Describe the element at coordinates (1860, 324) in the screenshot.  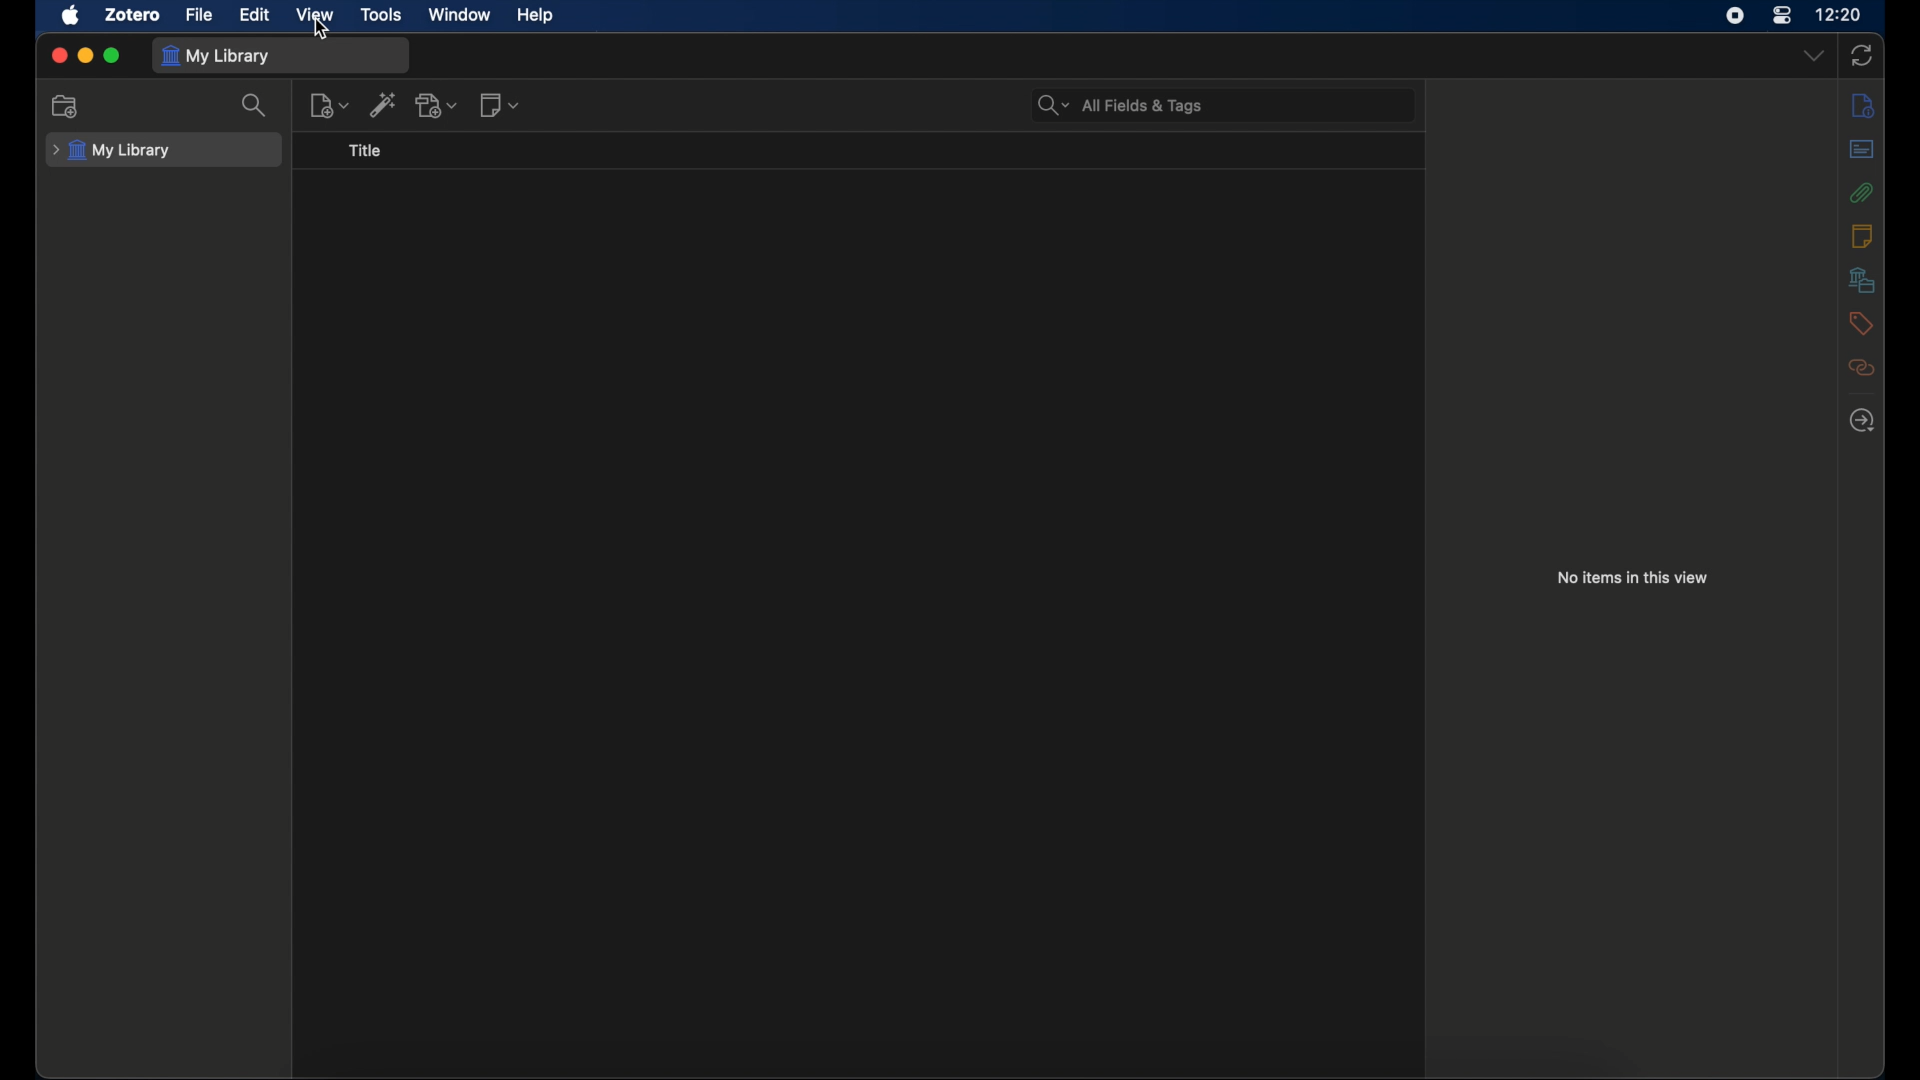
I see `tags` at that location.